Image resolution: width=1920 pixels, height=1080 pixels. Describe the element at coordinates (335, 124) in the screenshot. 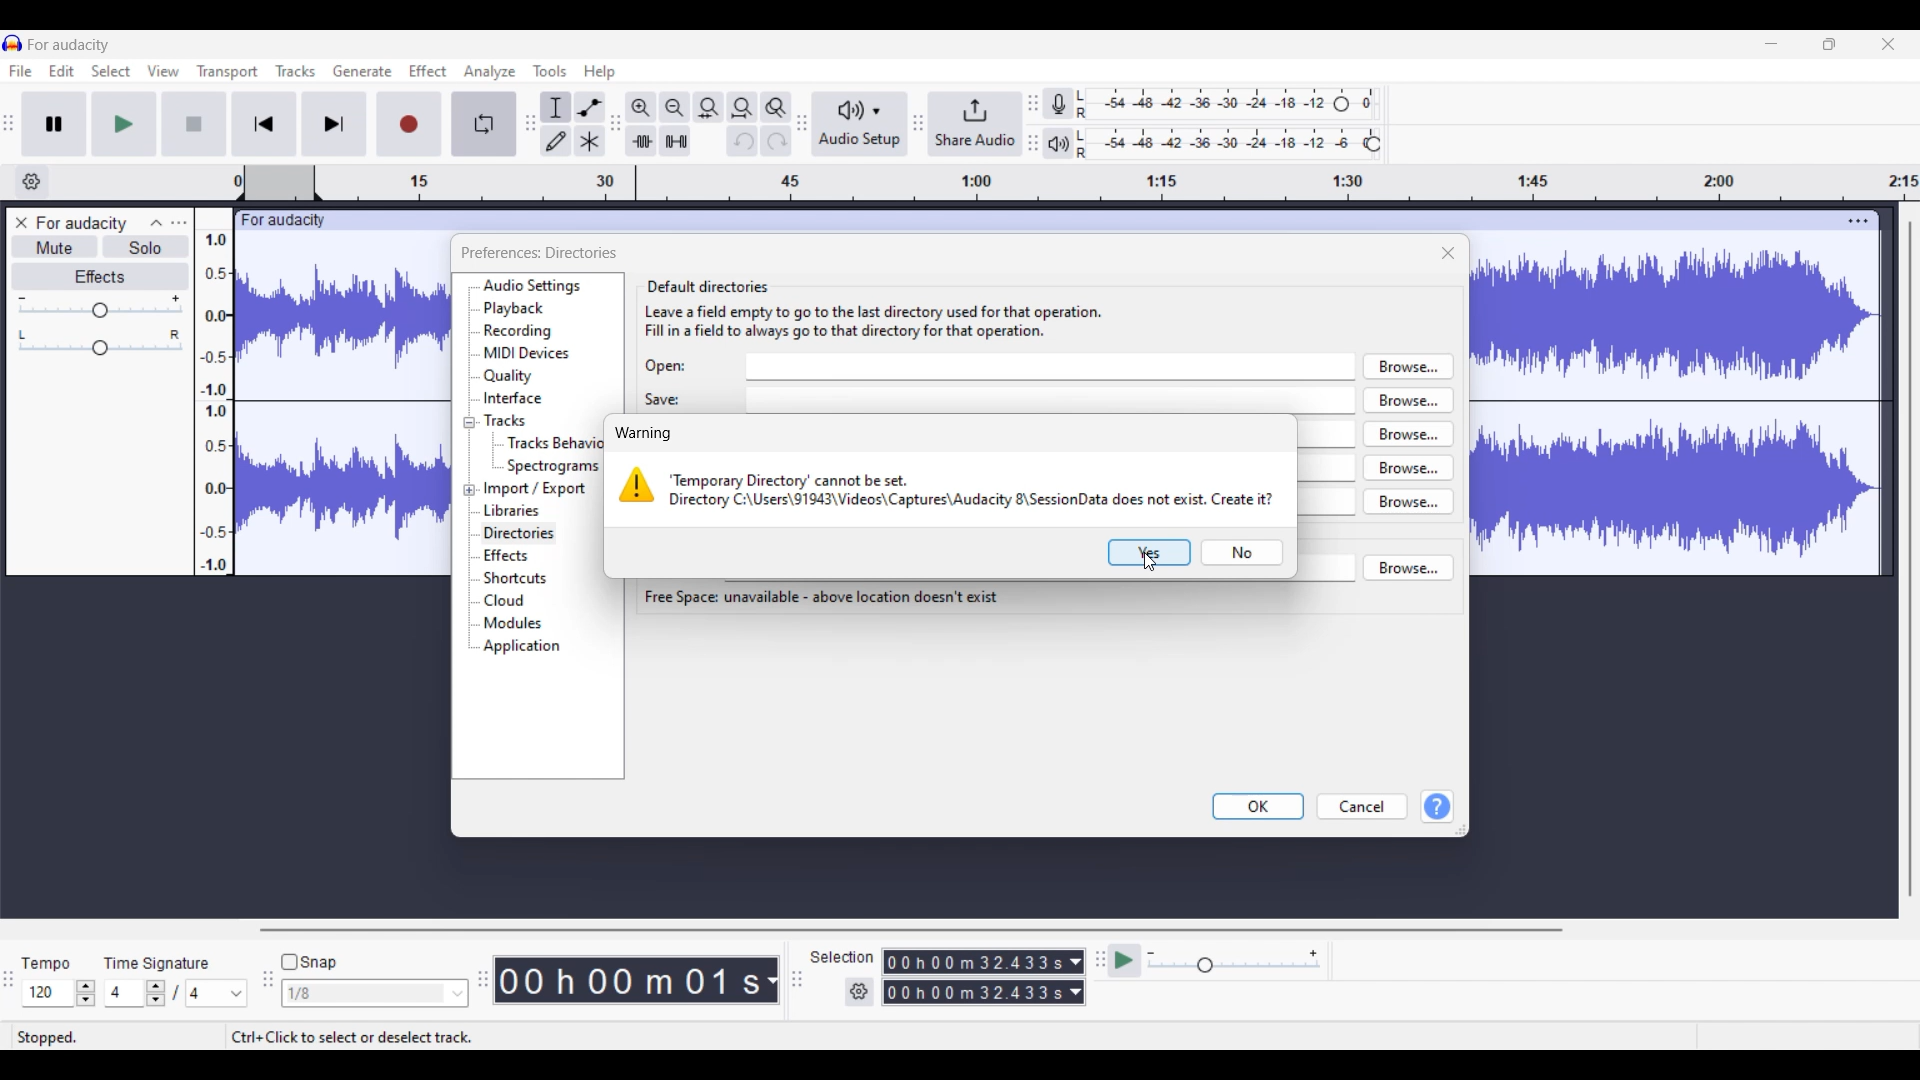

I see `Skip/Select to end` at that location.